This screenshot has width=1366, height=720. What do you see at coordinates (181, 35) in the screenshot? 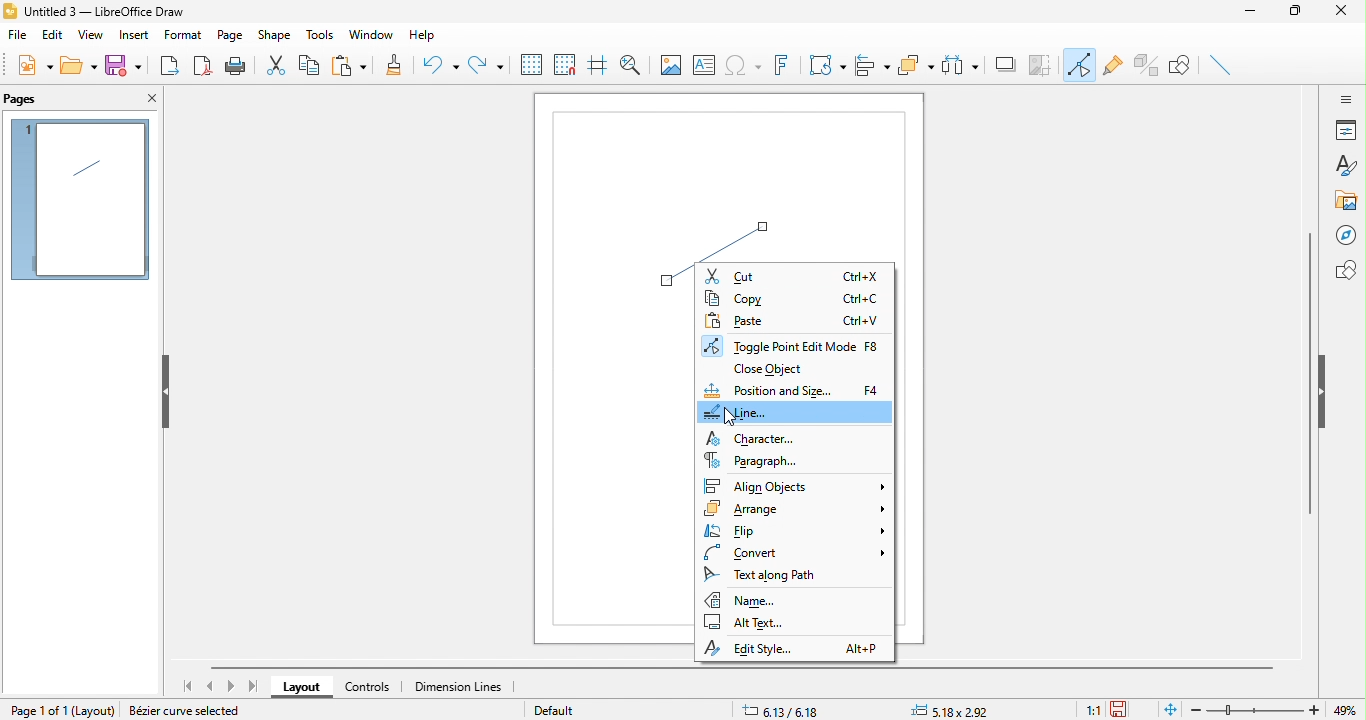
I see `format` at bounding box center [181, 35].